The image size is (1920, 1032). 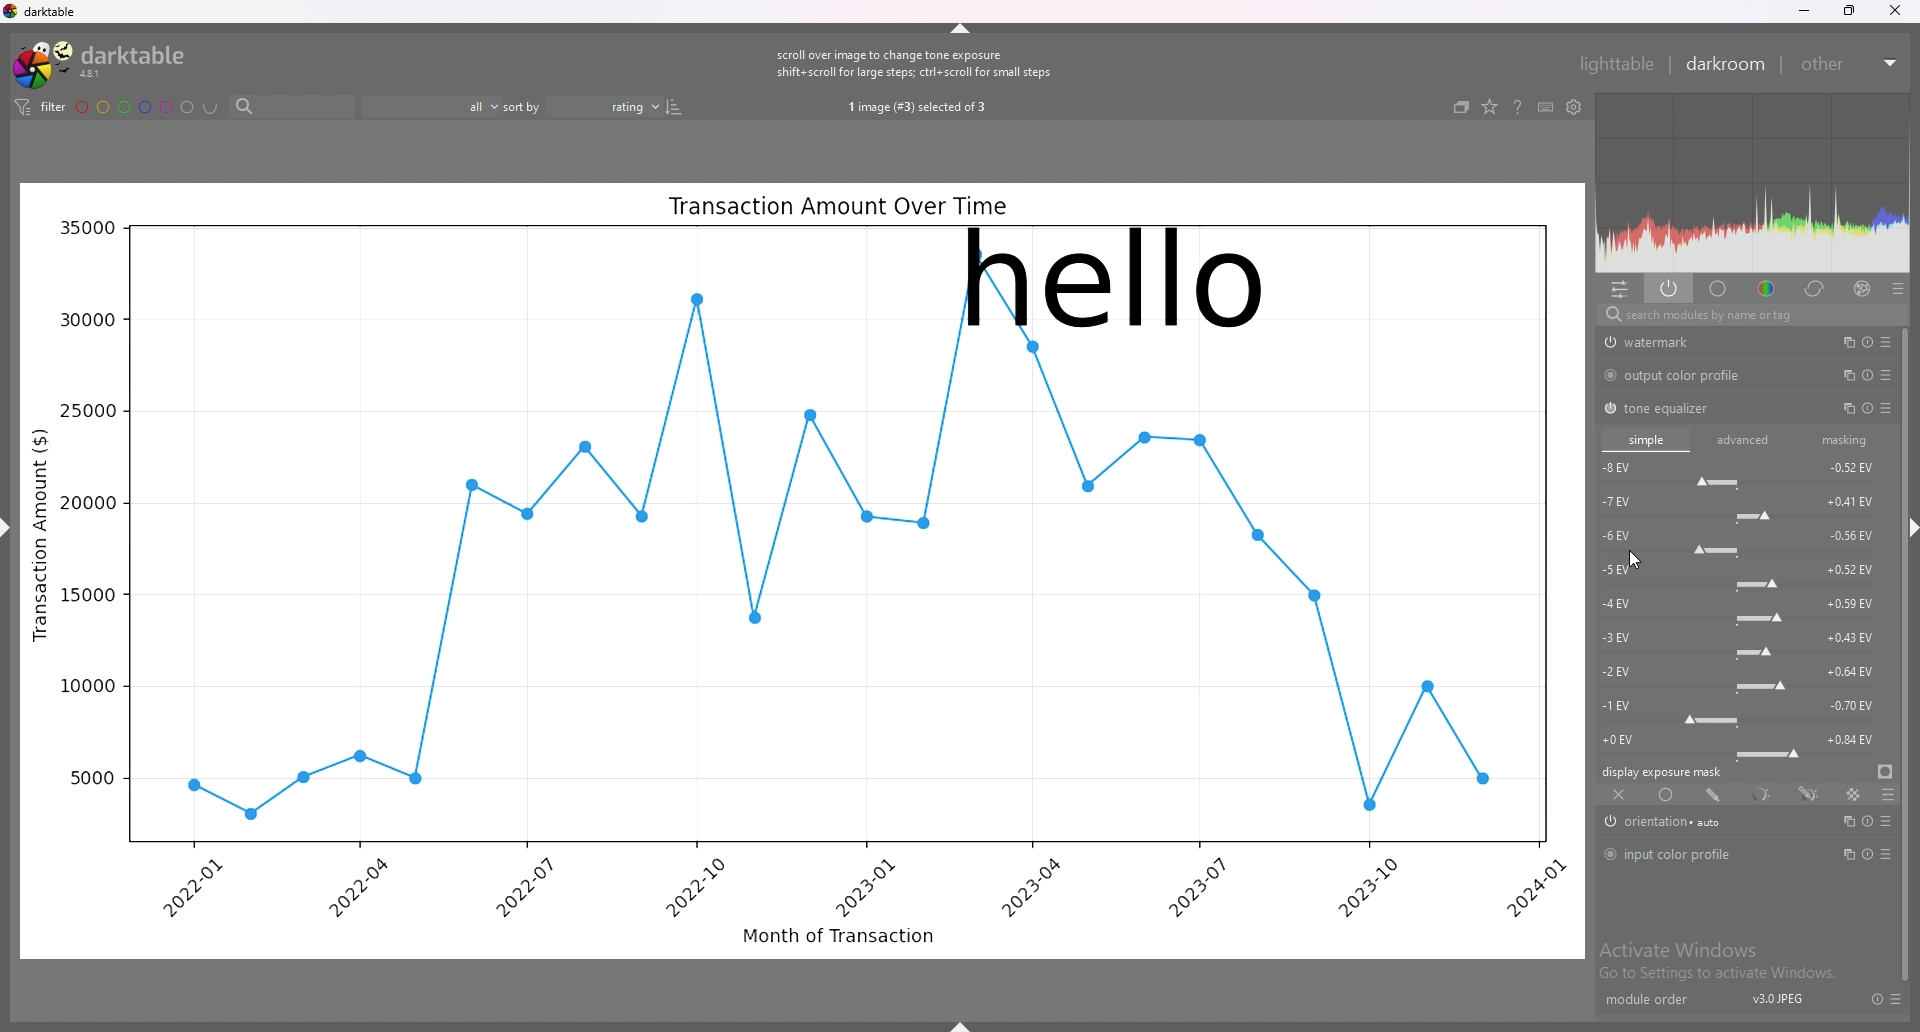 I want to click on close, so click(x=1893, y=10).